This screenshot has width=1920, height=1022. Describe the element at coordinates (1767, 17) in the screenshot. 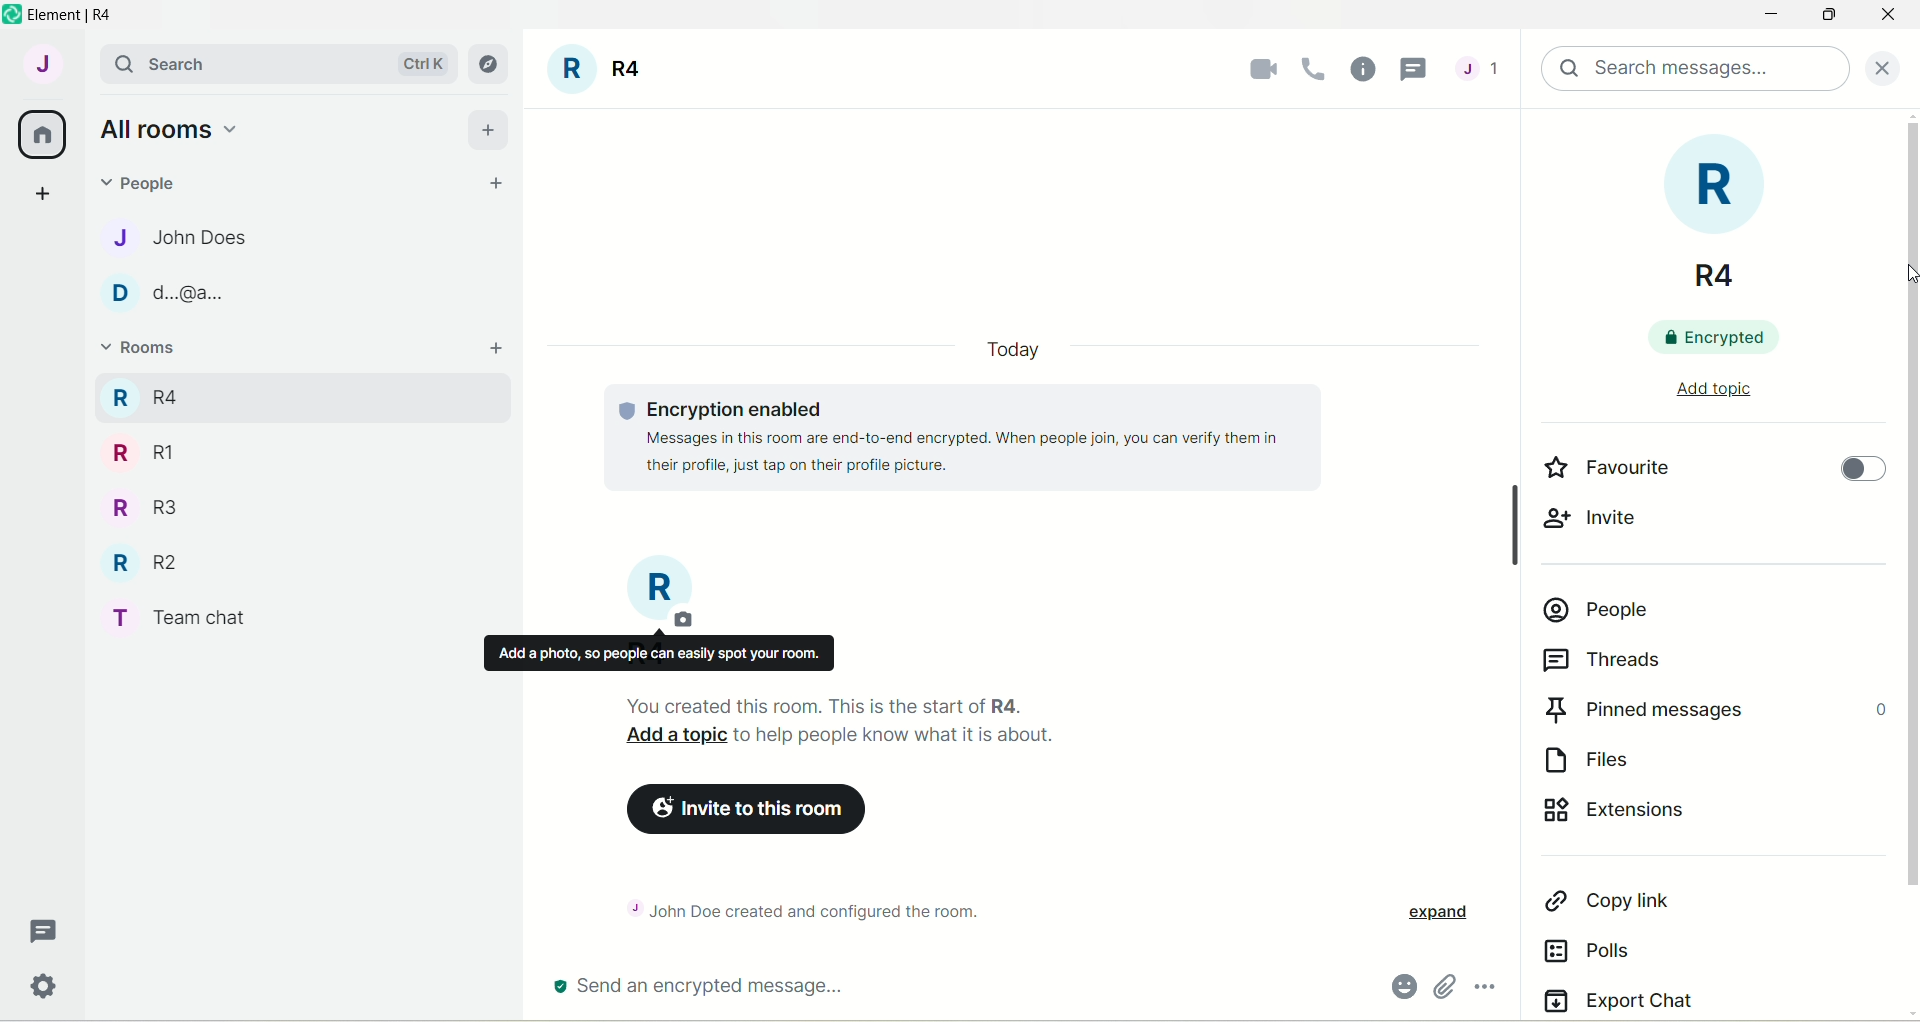

I see `minimize` at that location.